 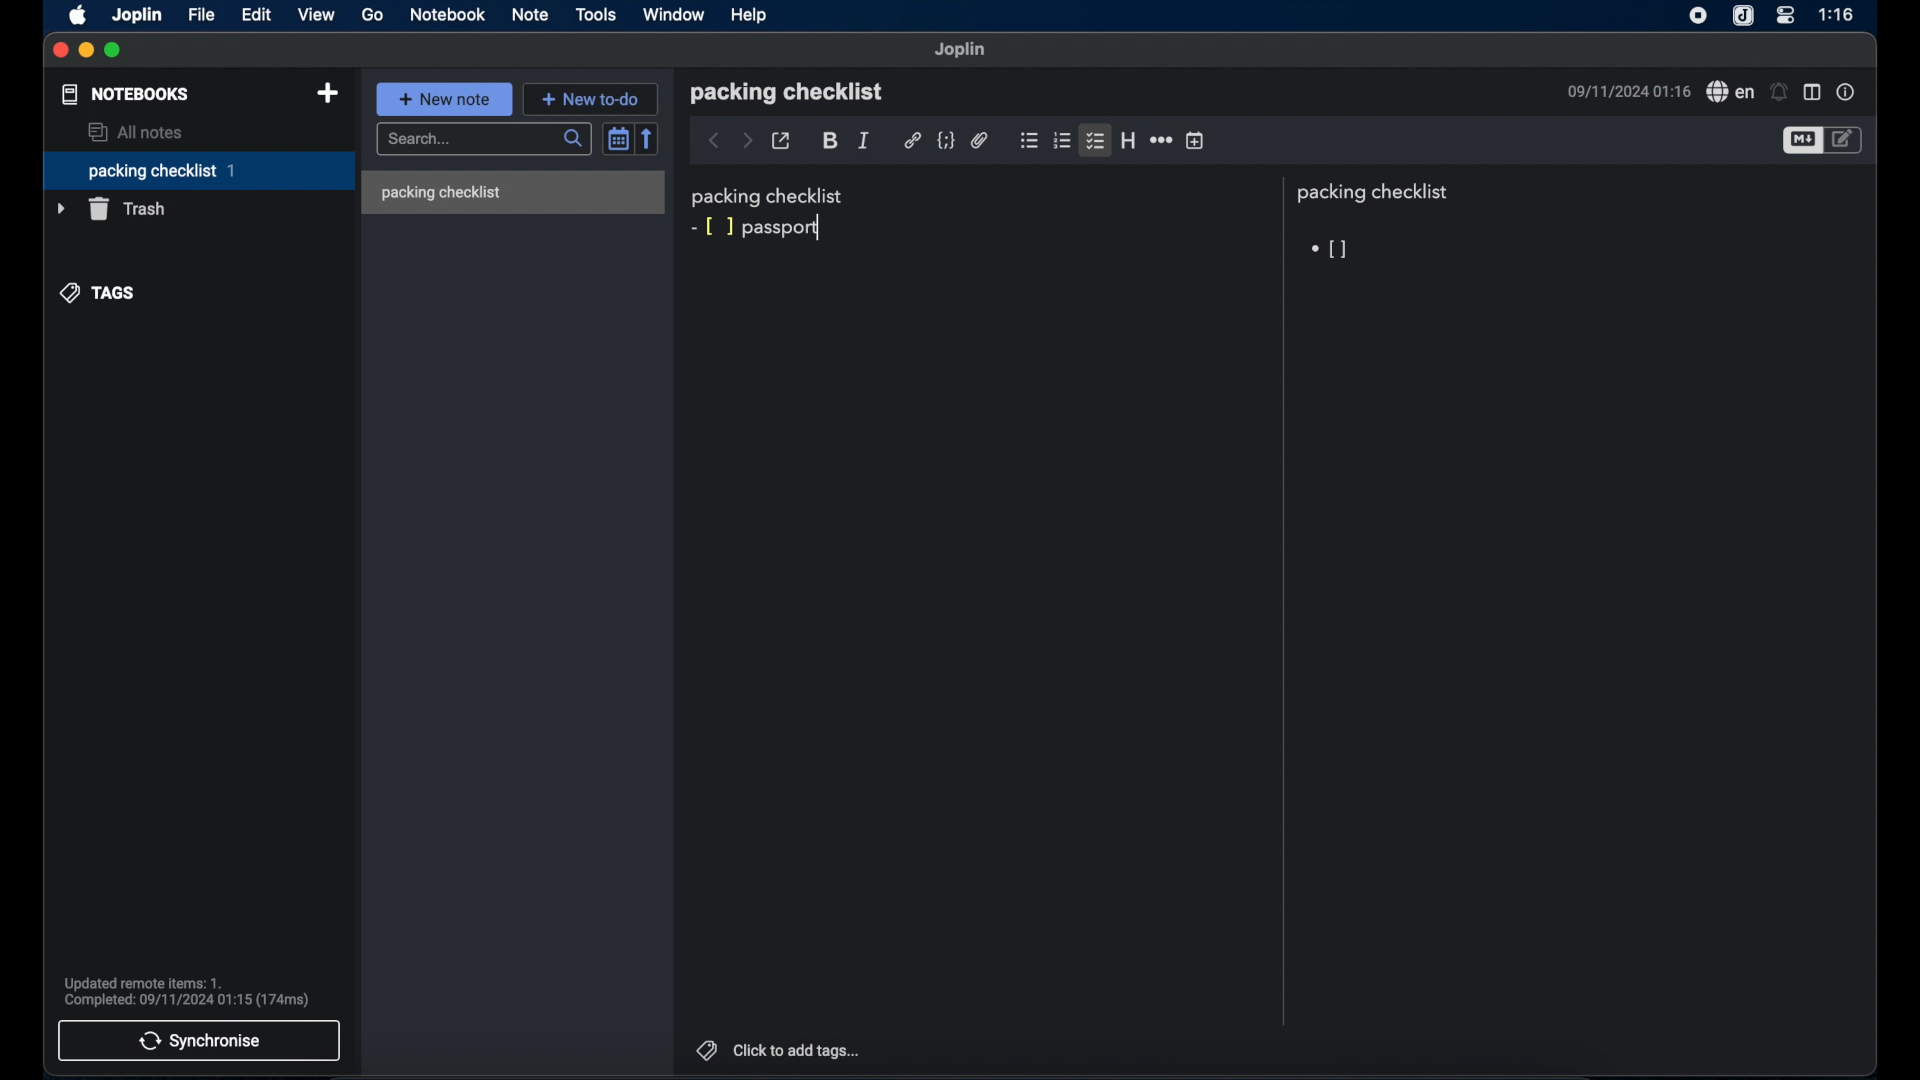 I want to click on window, so click(x=673, y=14).